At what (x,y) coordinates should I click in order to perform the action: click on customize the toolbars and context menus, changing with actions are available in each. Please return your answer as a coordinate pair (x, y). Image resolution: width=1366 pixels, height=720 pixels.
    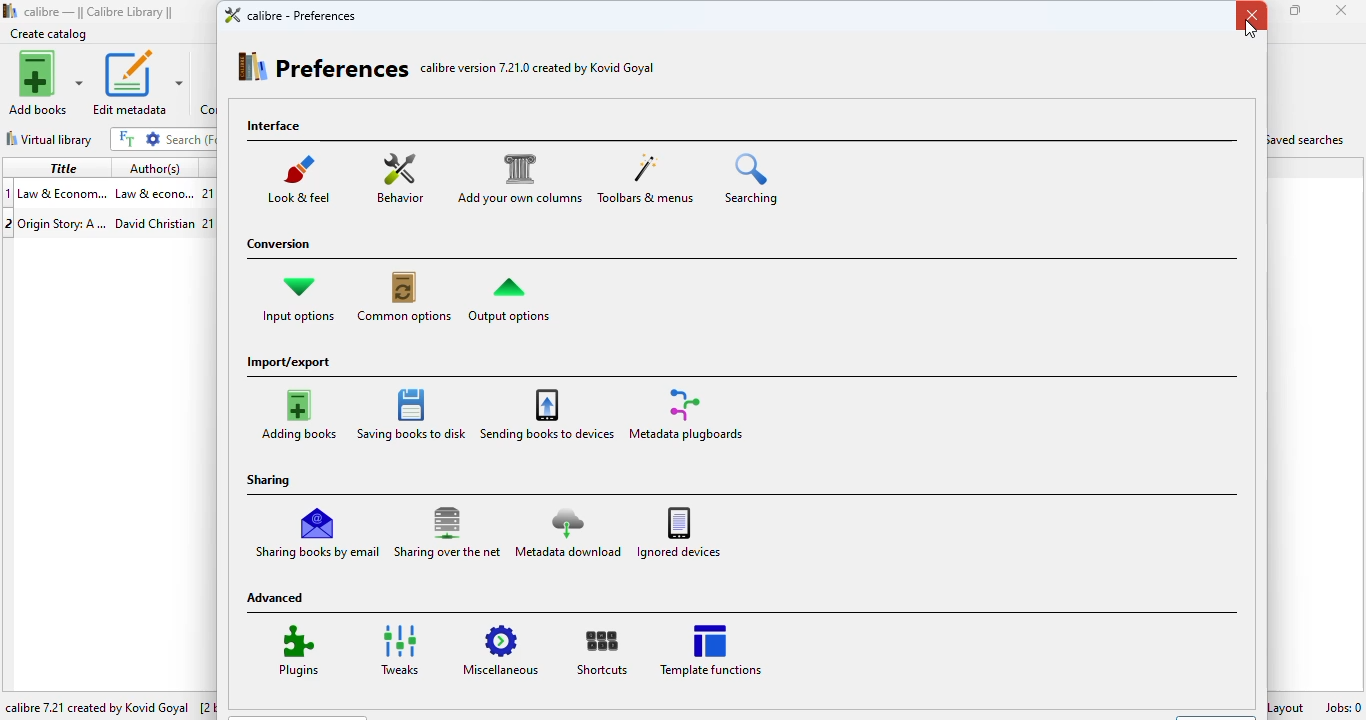
    Looking at the image, I should click on (656, 68).